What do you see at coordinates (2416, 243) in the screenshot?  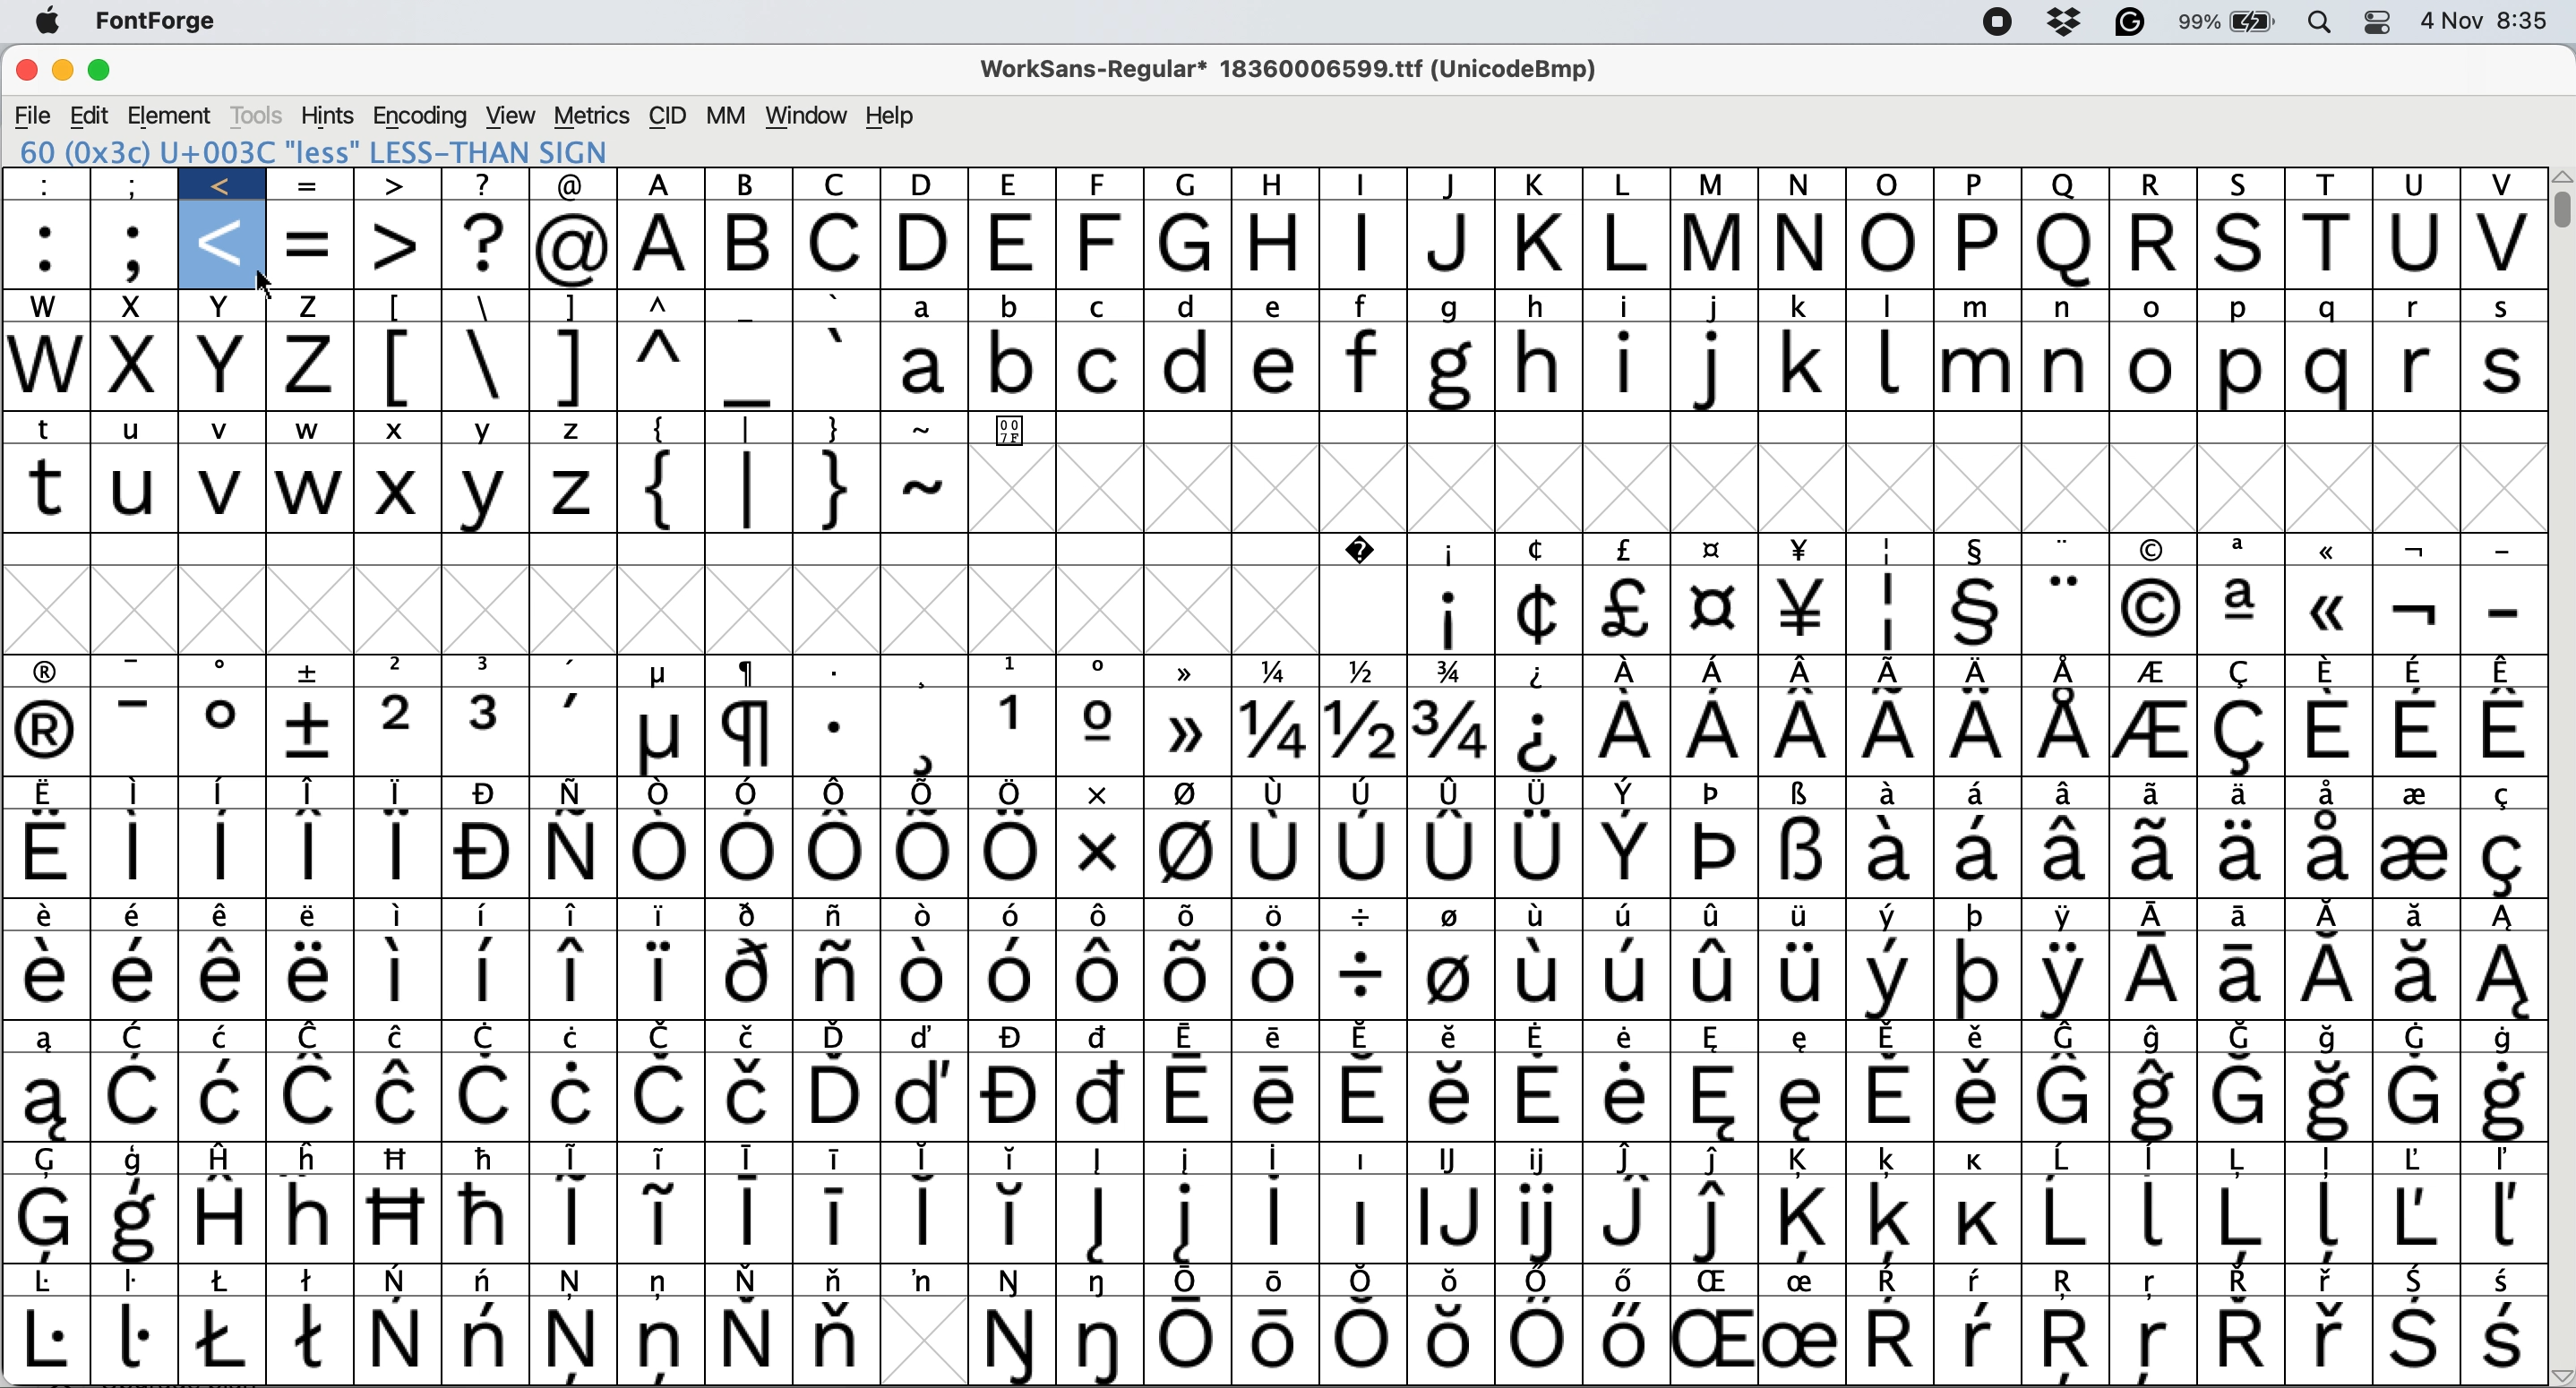 I see `u` at bounding box center [2416, 243].